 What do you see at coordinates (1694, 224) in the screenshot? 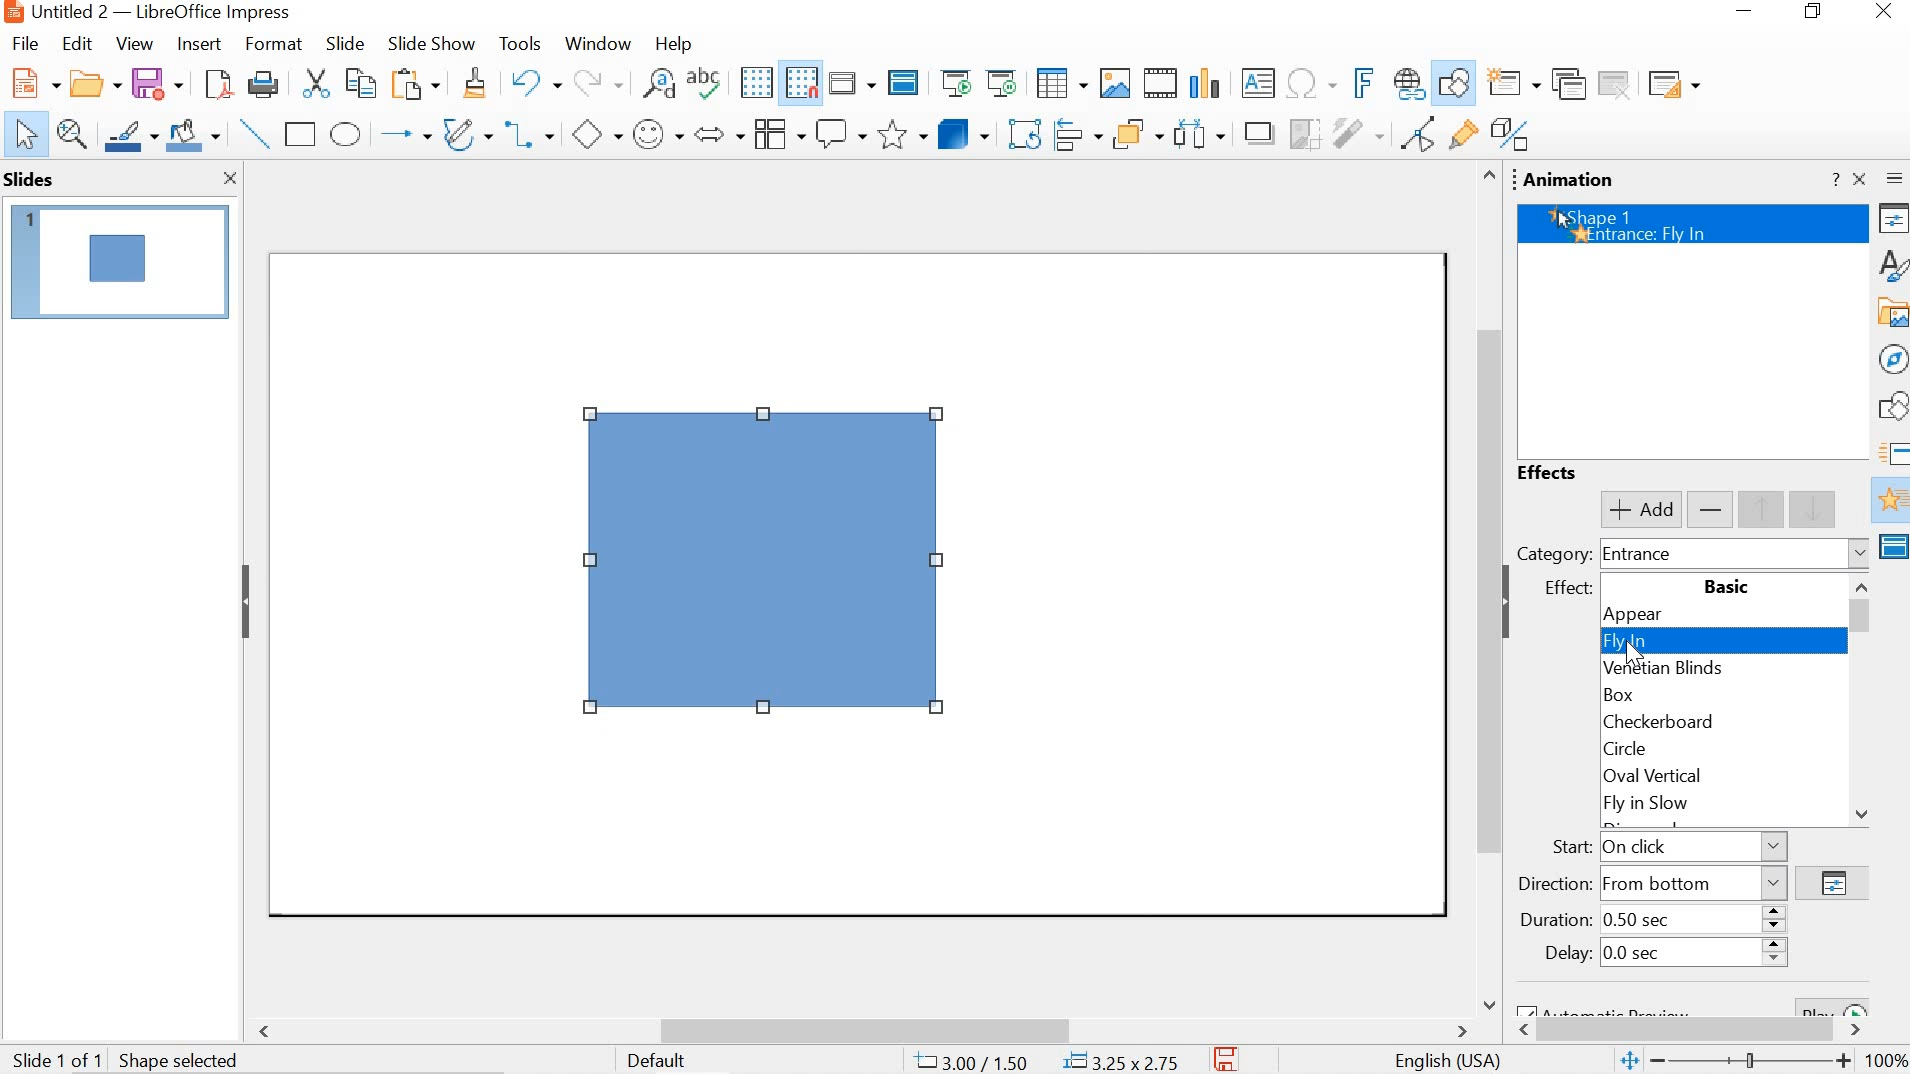
I see `Shape 1 Entrance: Fly In` at bounding box center [1694, 224].